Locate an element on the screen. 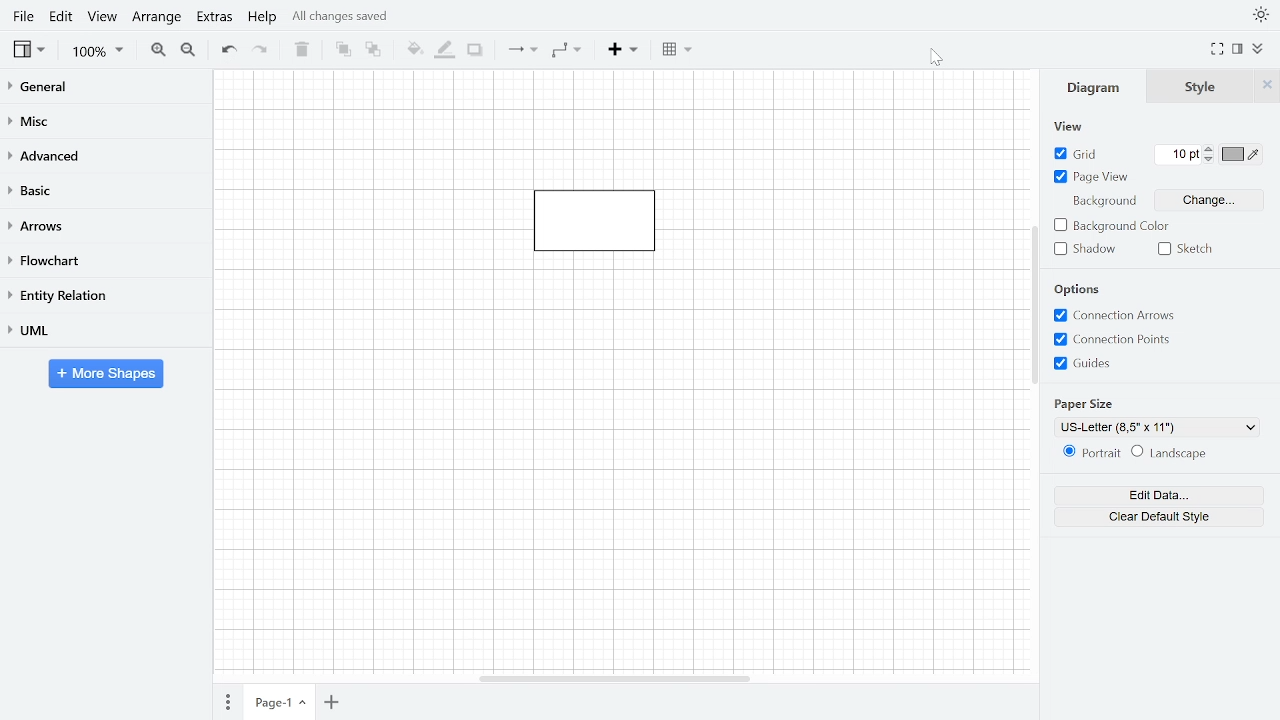  View is located at coordinates (1069, 127).